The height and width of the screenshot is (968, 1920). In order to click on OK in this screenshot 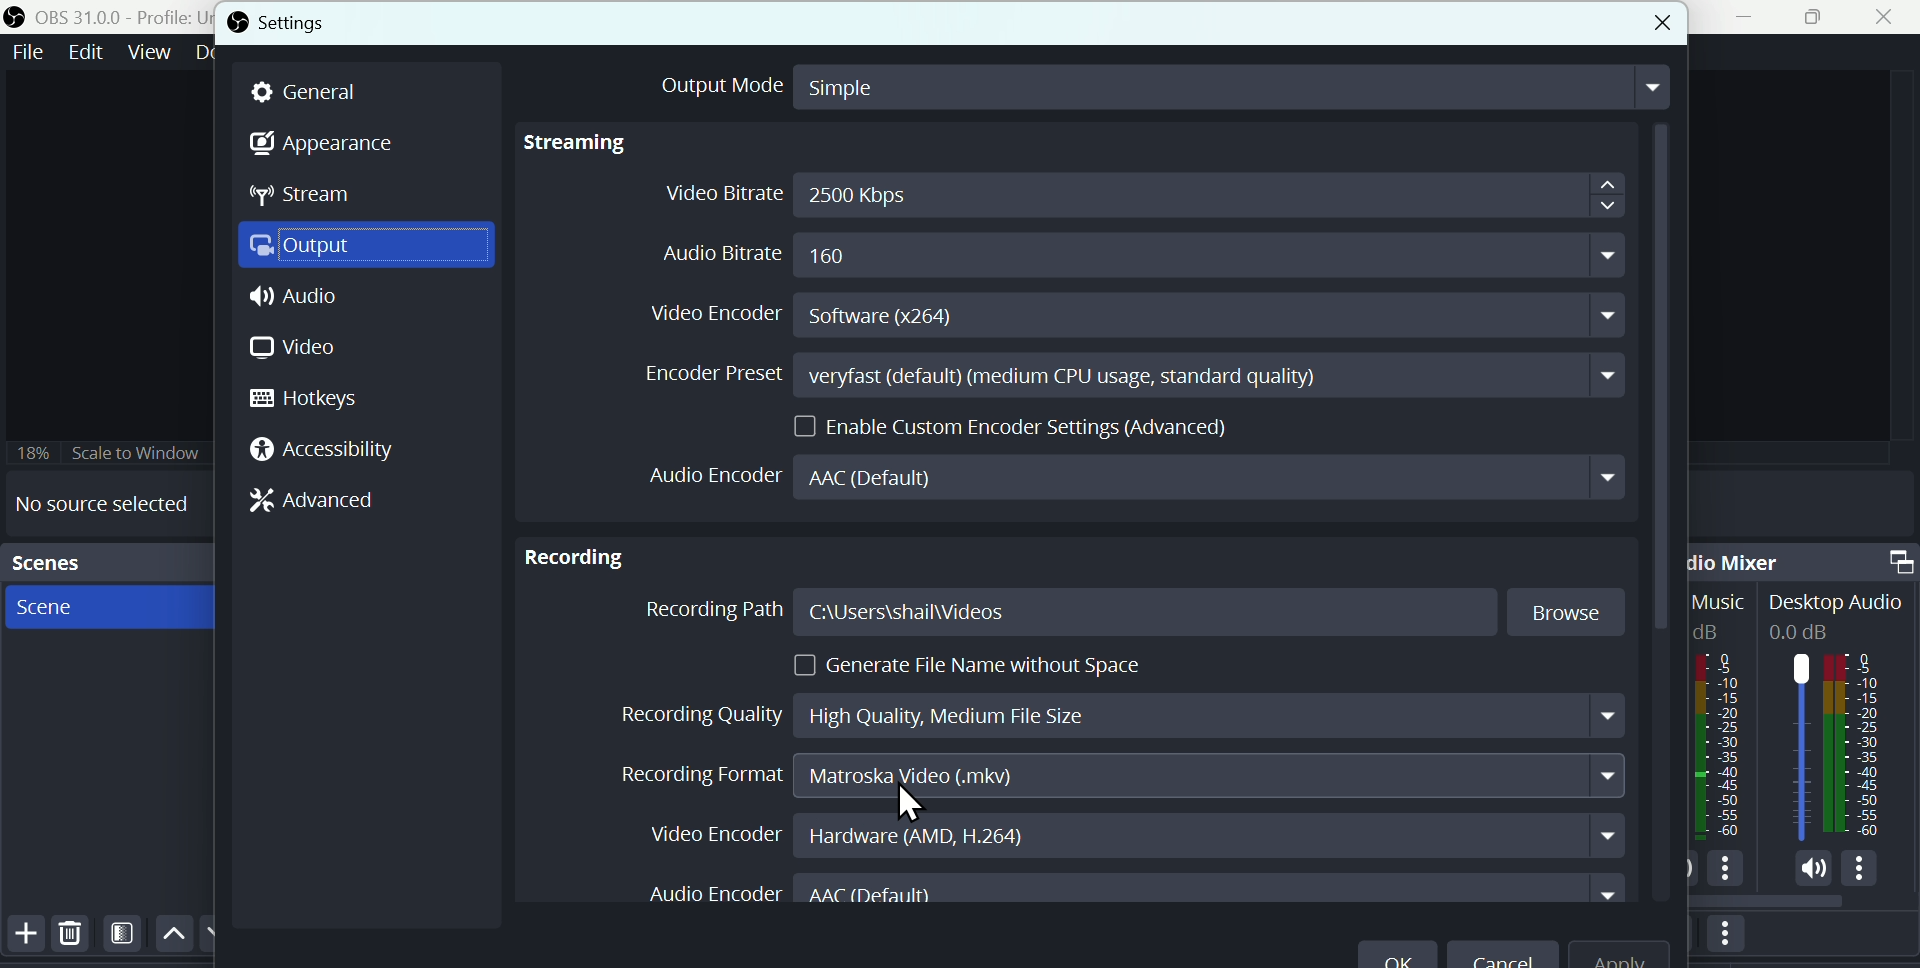, I will do `click(1401, 949)`.